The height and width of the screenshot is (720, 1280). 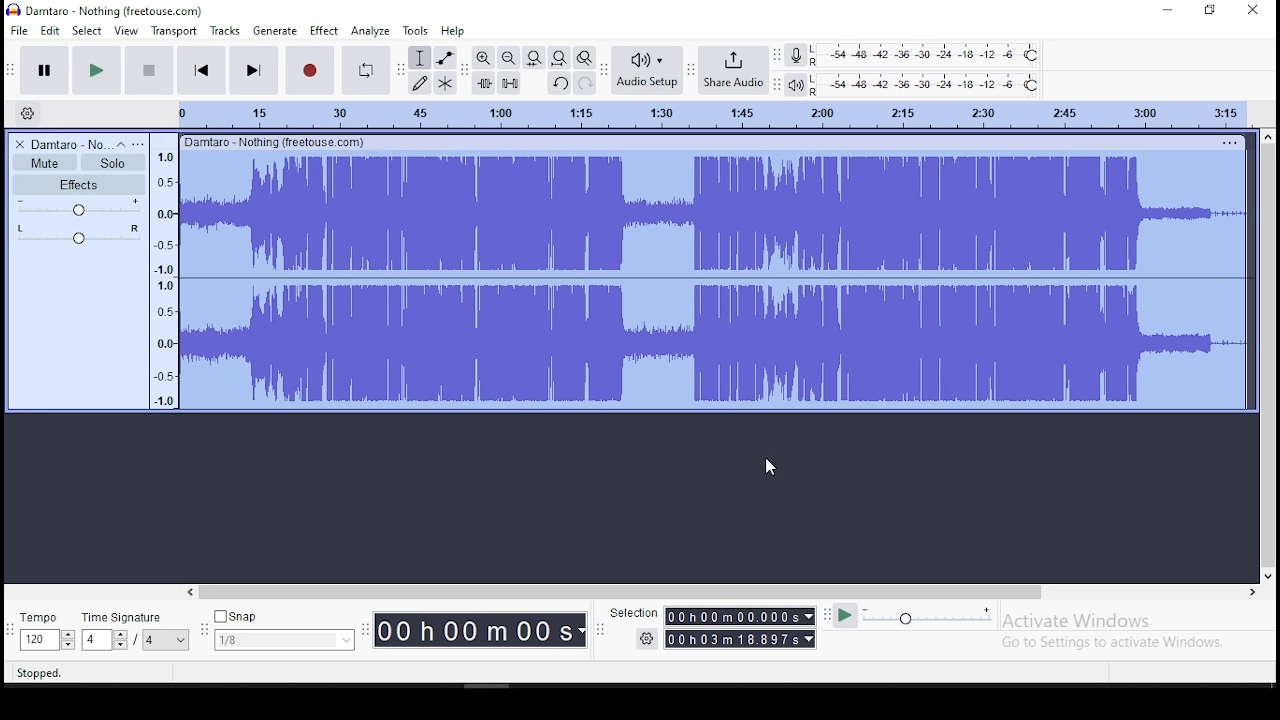 I want to click on help, so click(x=452, y=30).